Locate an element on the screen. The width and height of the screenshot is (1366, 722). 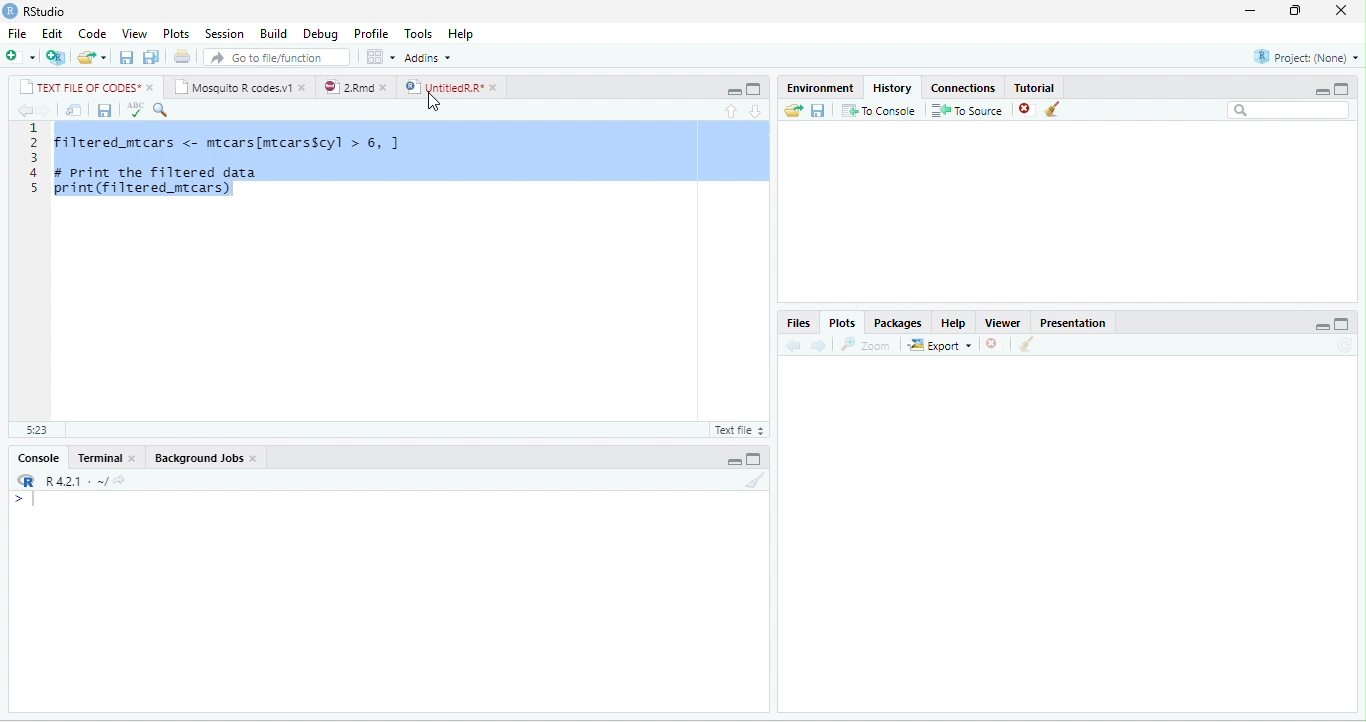
Environment is located at coordinates (820, 88).